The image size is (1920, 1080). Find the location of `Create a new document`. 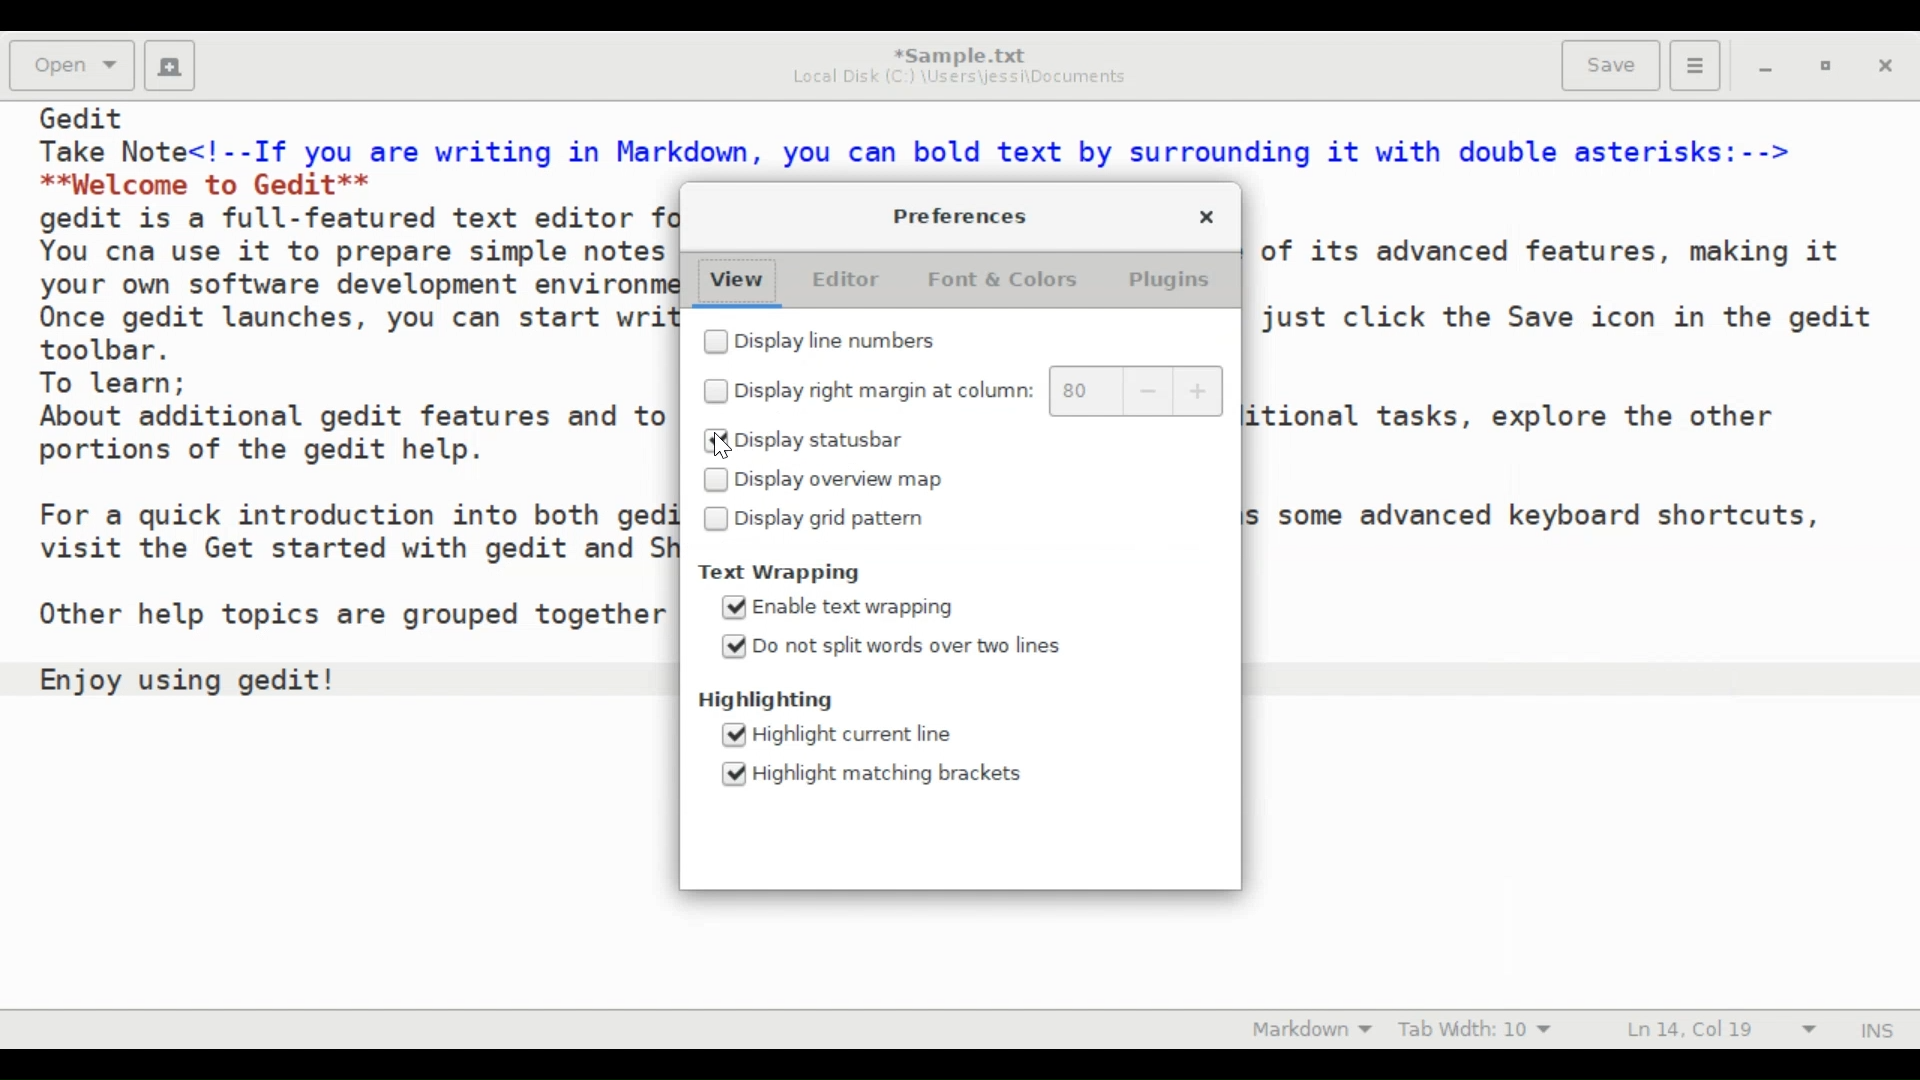

Create a new document is located at coordinates (170, 66).